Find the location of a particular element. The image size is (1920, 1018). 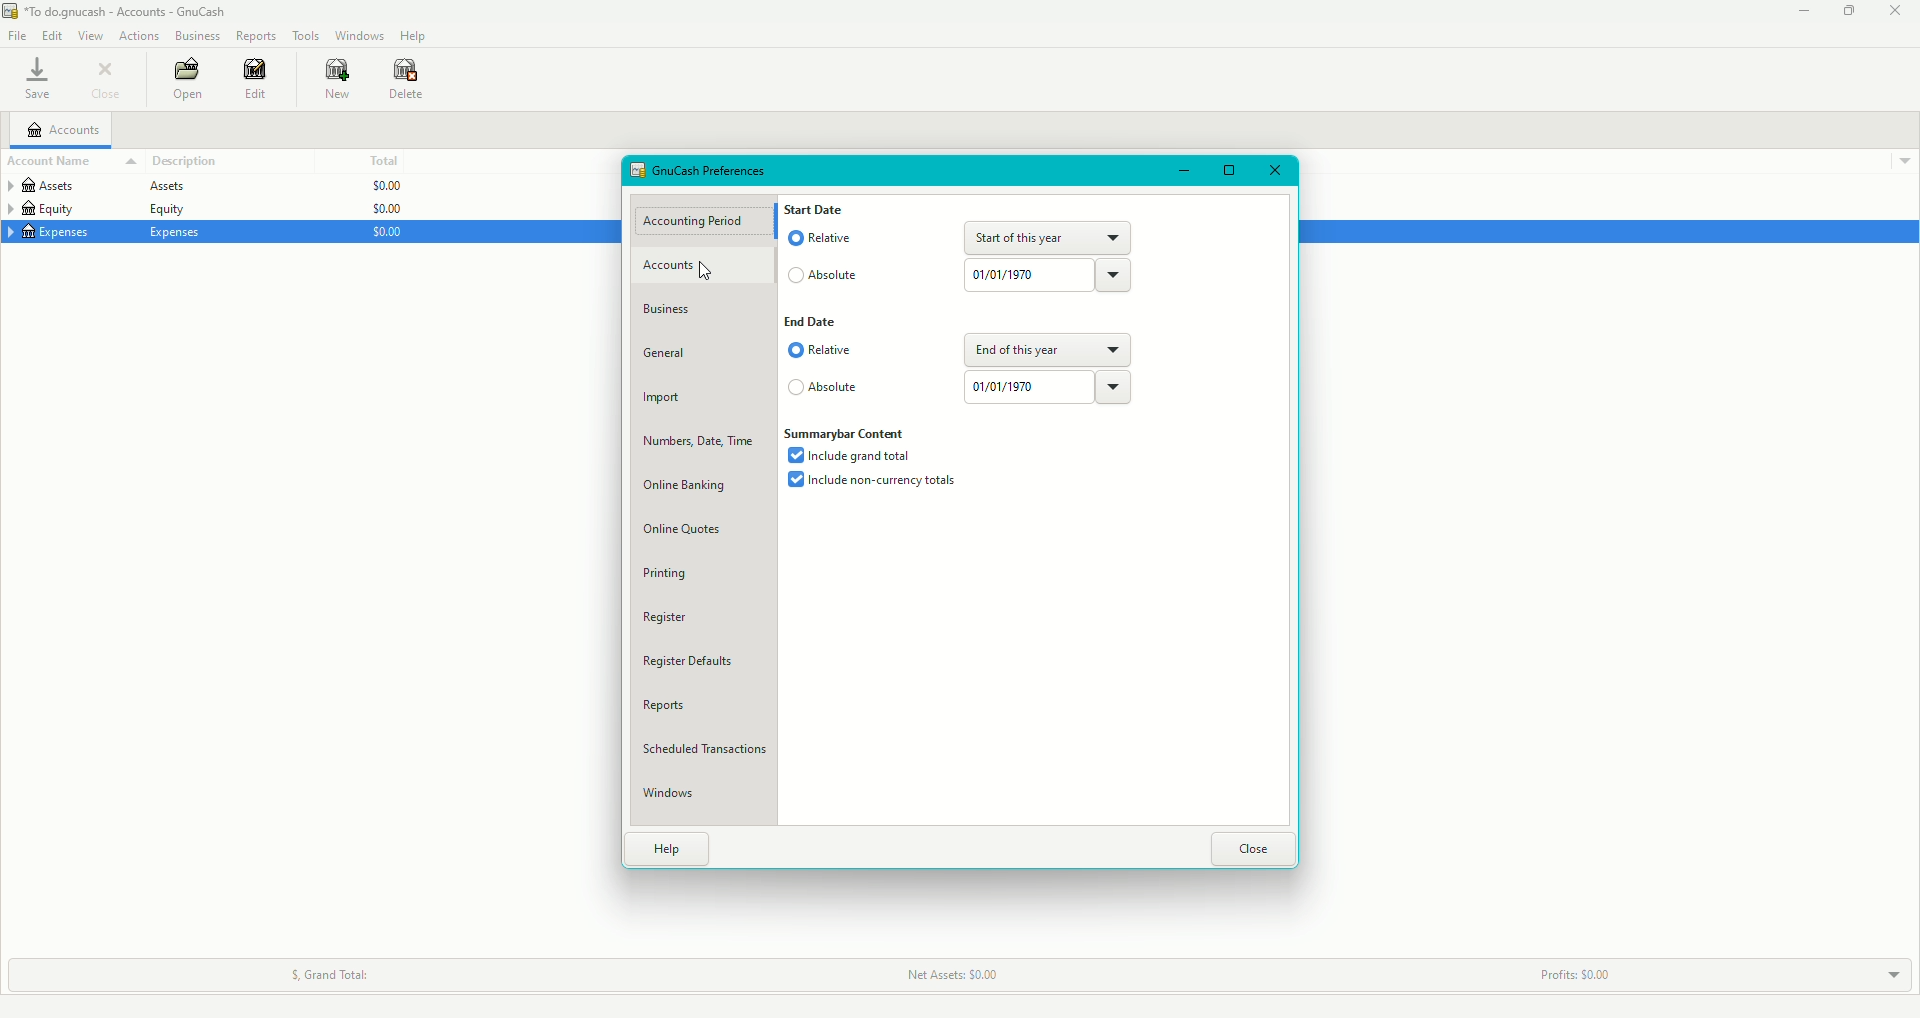

Online Quotes is located at coordinates (683, 532).